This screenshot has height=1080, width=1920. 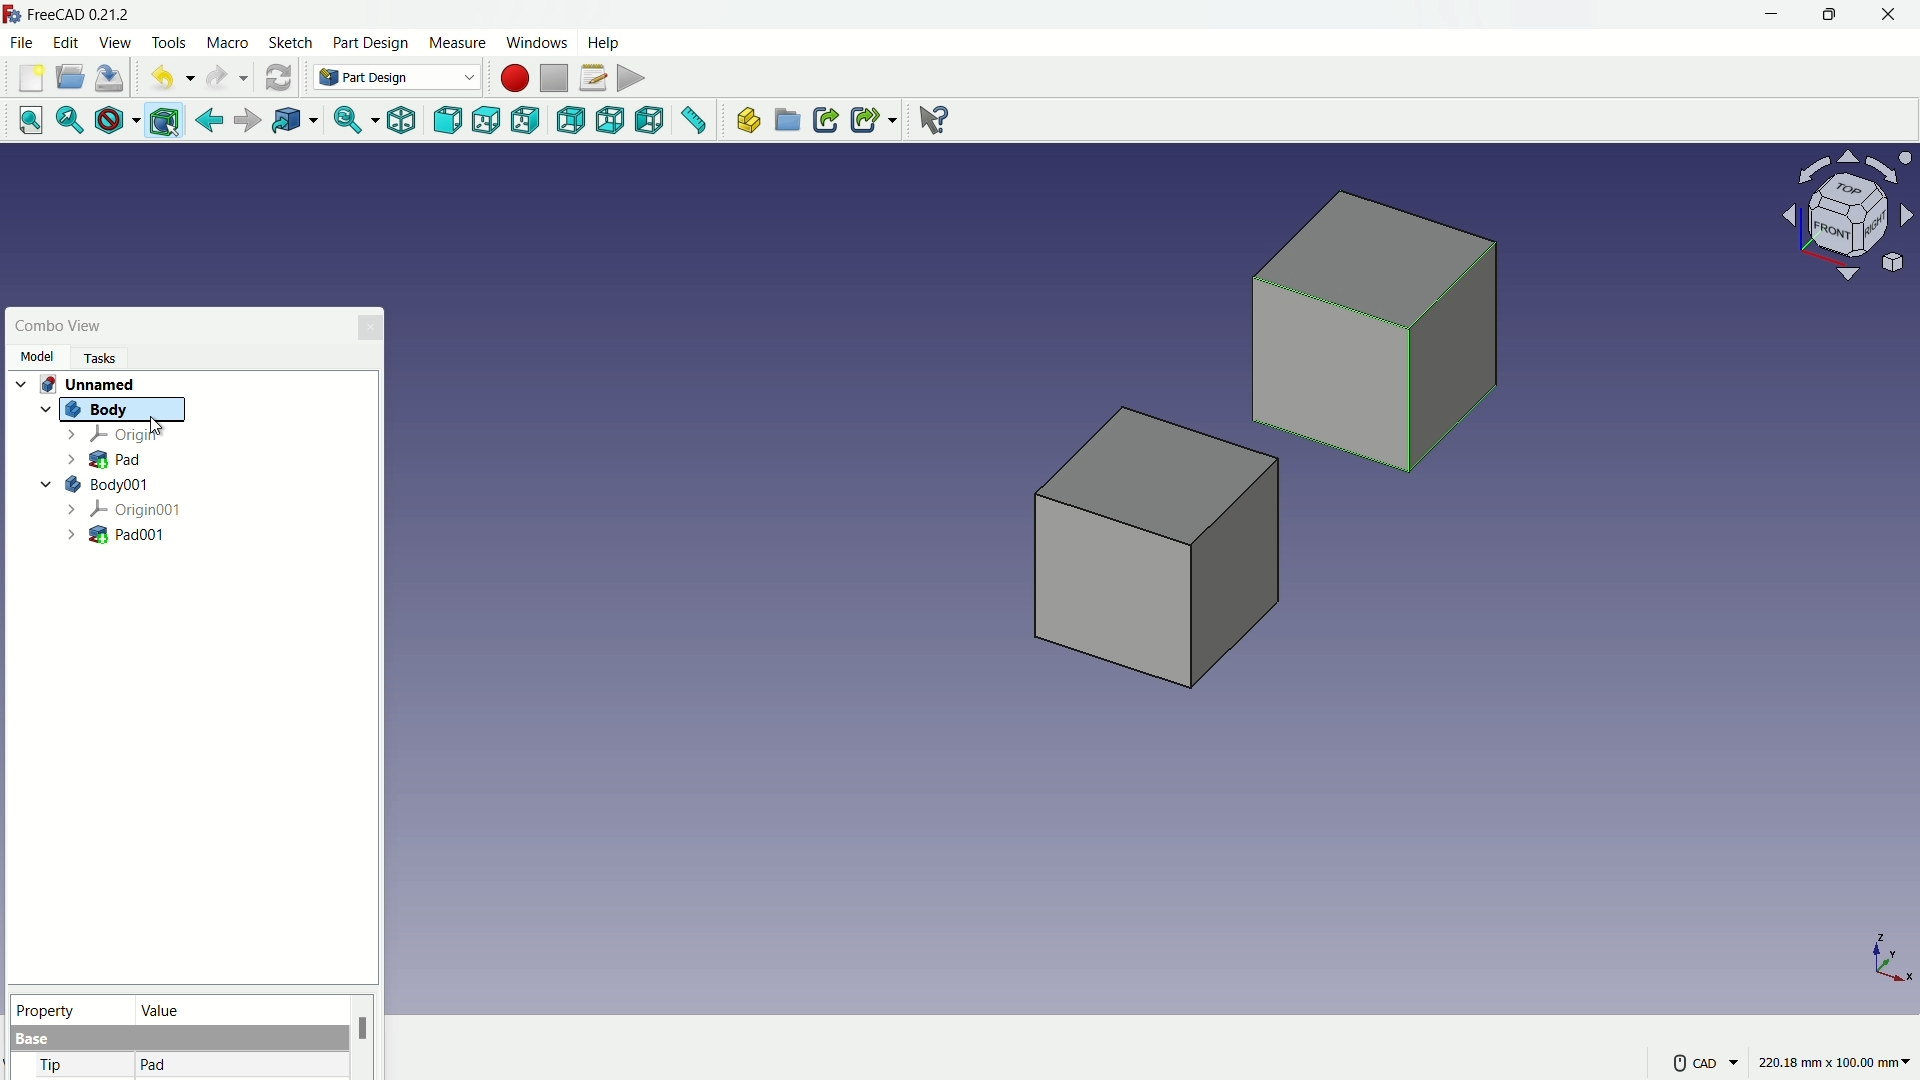 What do you see at coordinates (69, 1008) in the screenshot?
I see `property` at bounding box center [69, 1008].